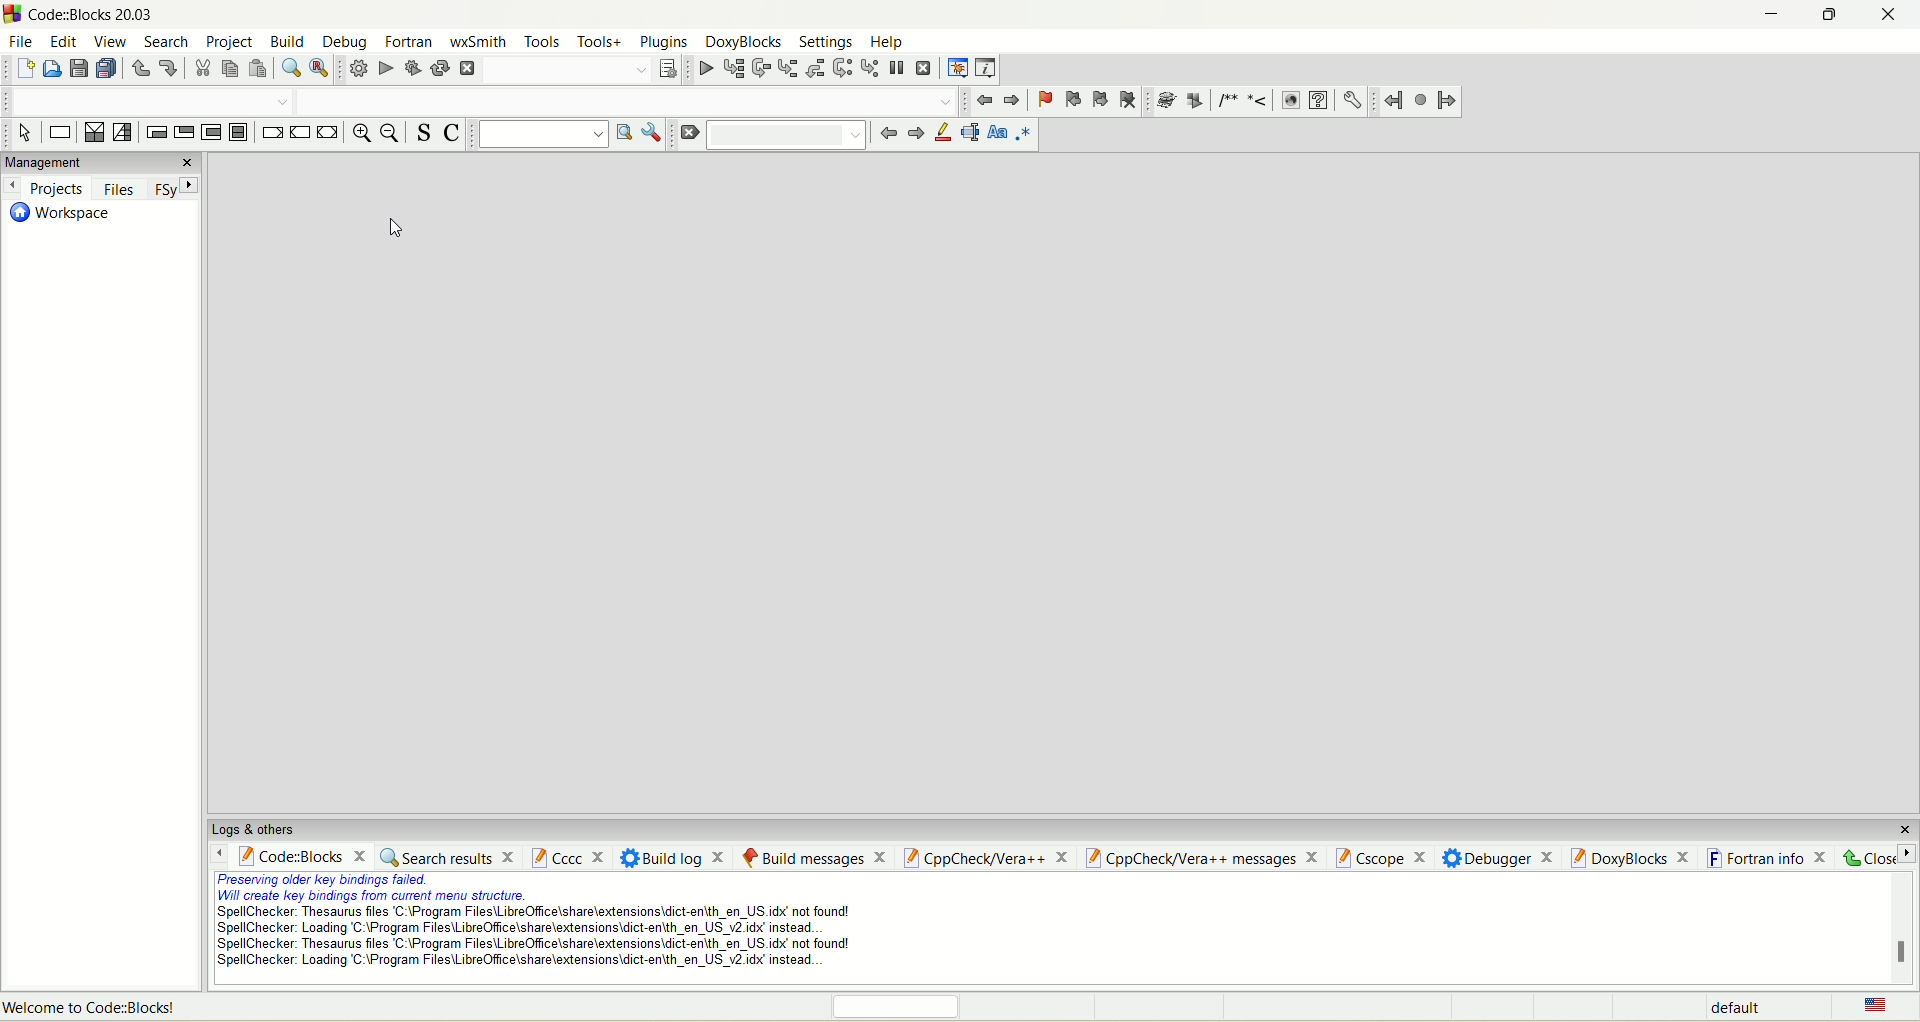  Describe the element at coordinates (50, 68) in the screenshot. I see `open` at that location.